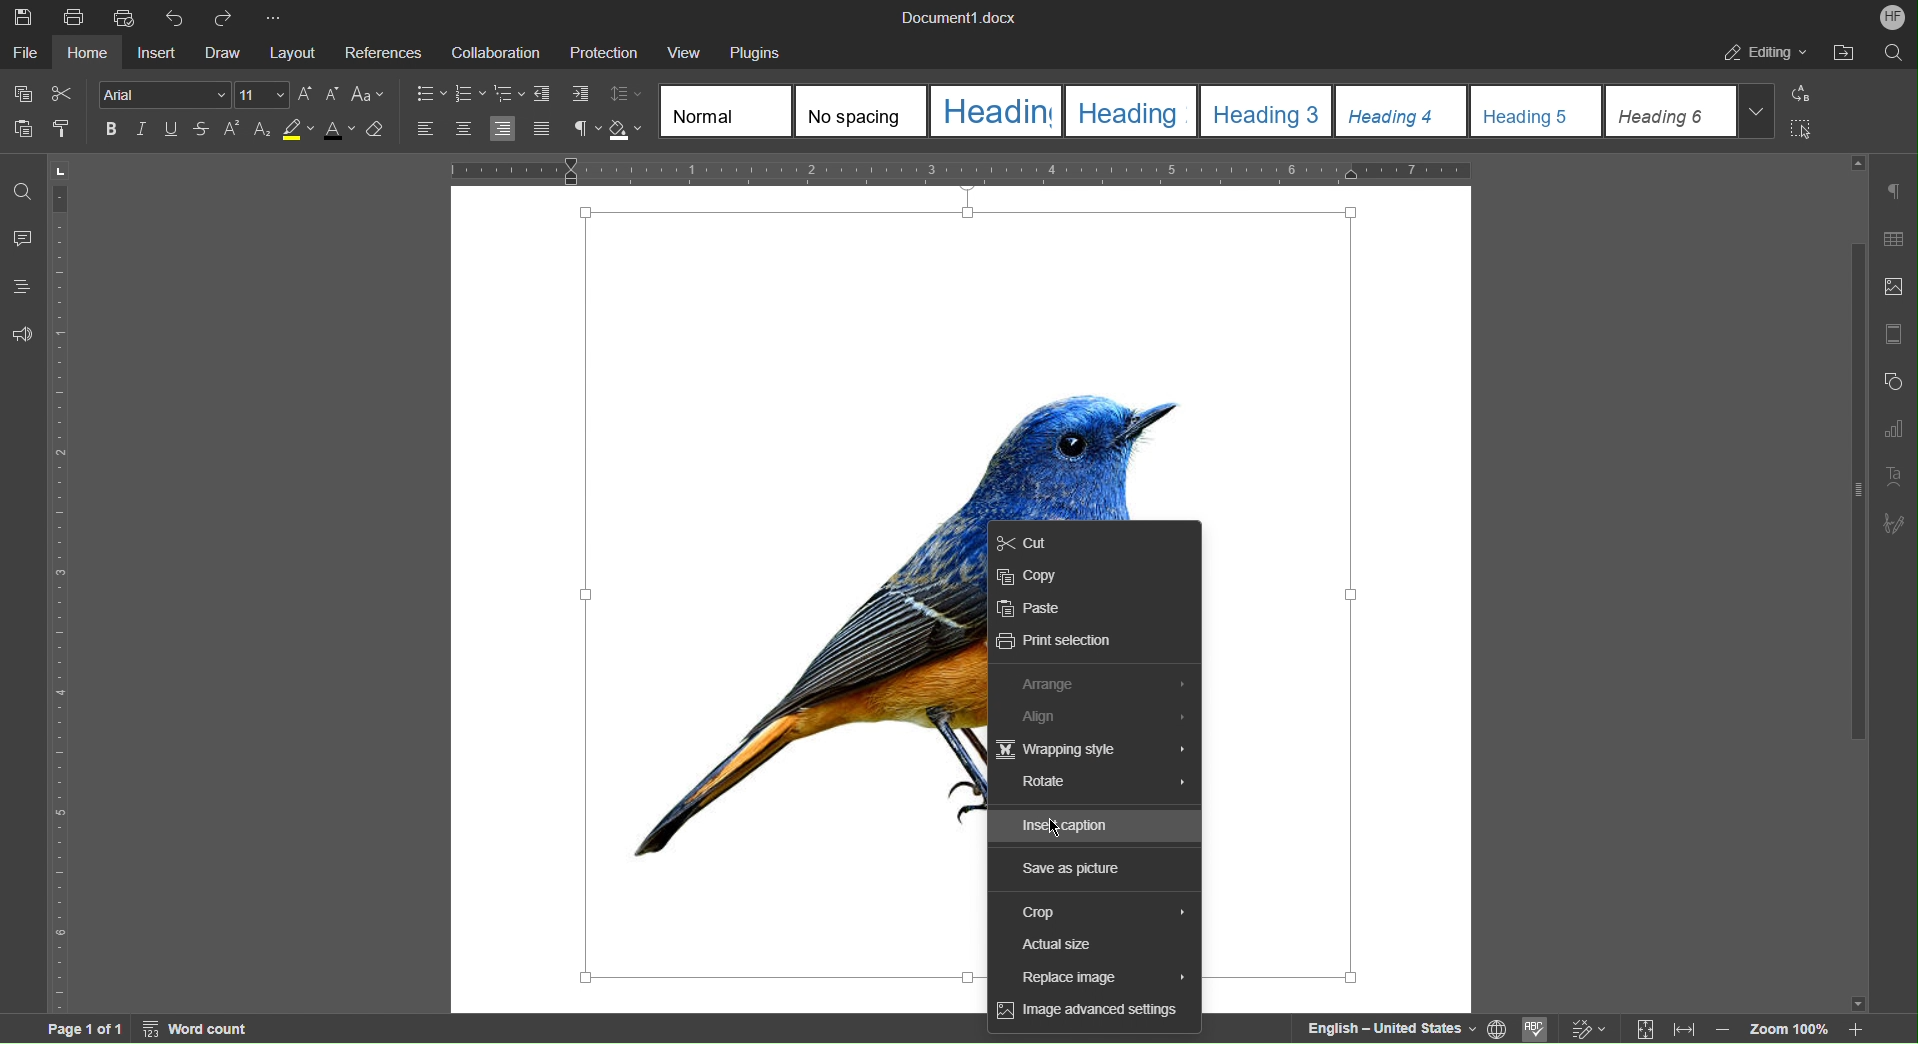 This screenshot has height=1044, width=1918. Describe the element at coordinates (1030, 575) in the screenshot. I see `Copy` at that location.